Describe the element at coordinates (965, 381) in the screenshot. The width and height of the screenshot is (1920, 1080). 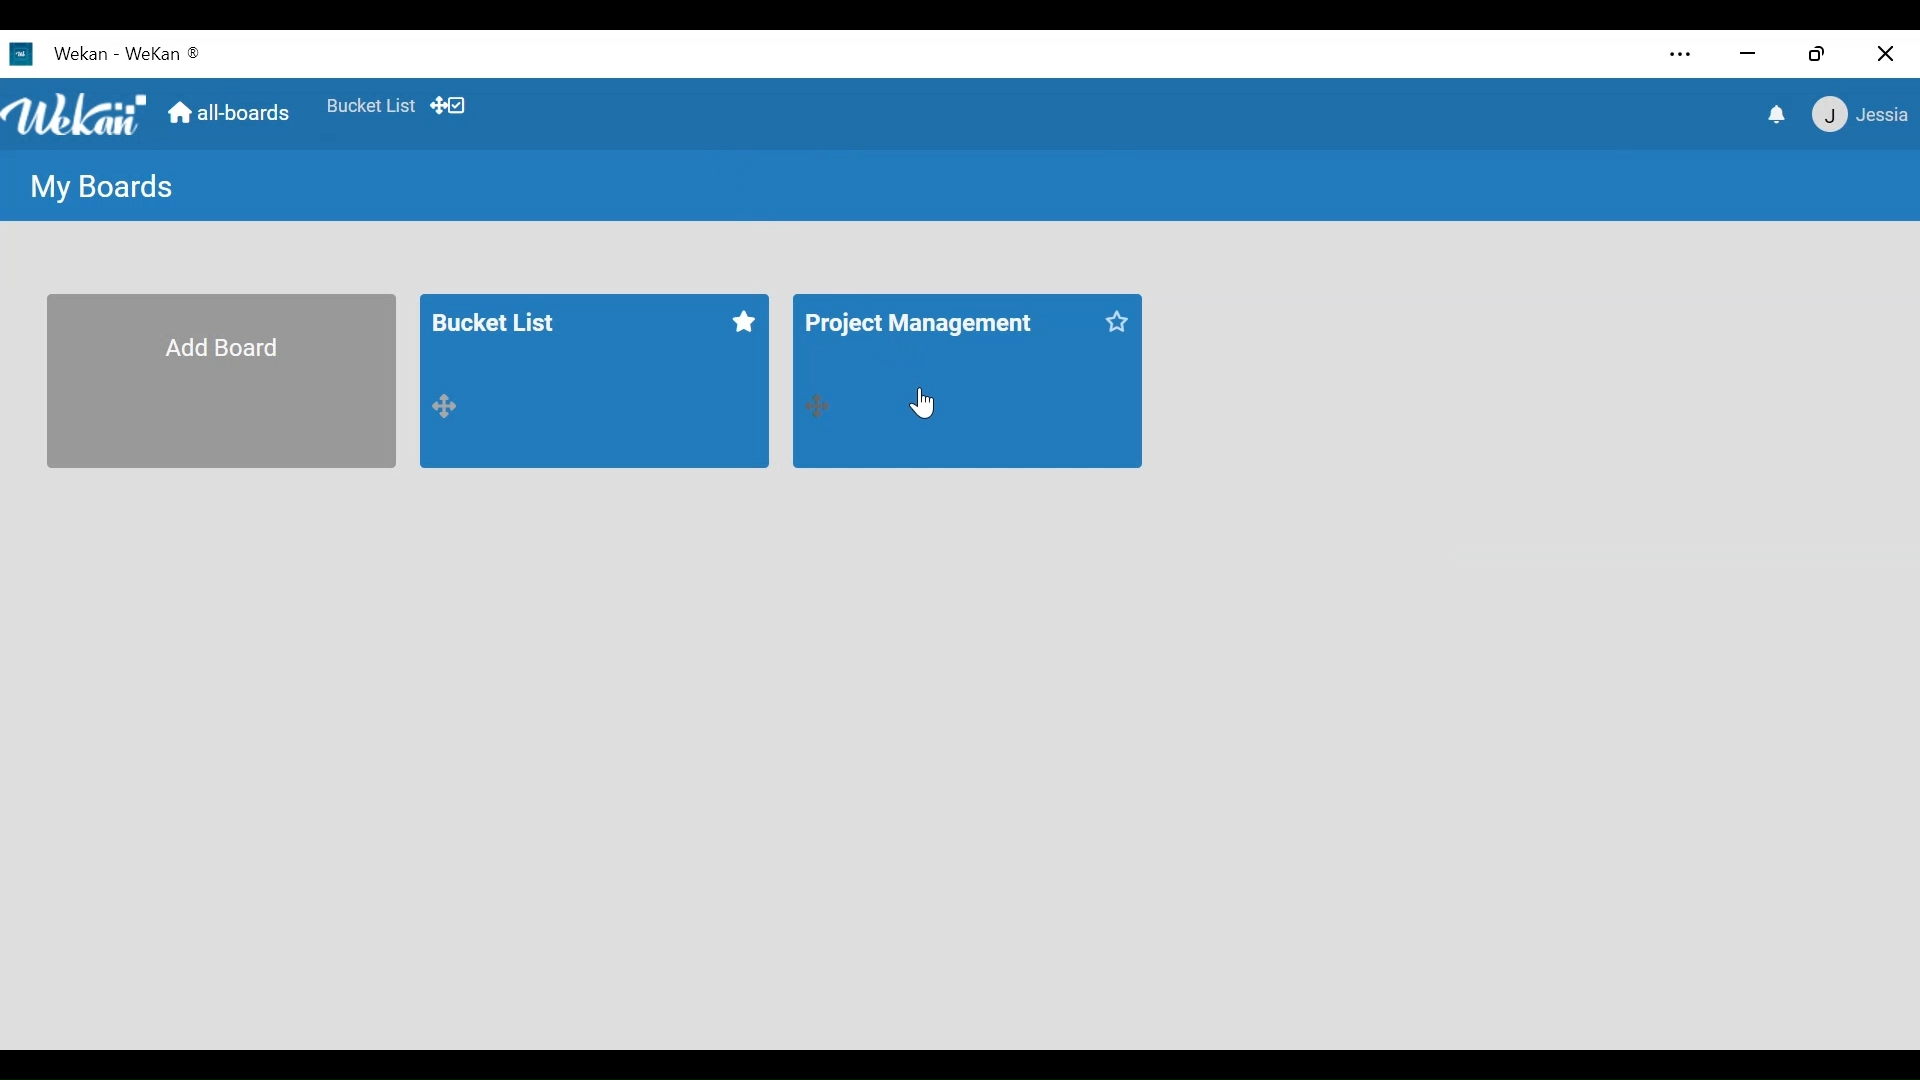
I see `board 2` at that location.